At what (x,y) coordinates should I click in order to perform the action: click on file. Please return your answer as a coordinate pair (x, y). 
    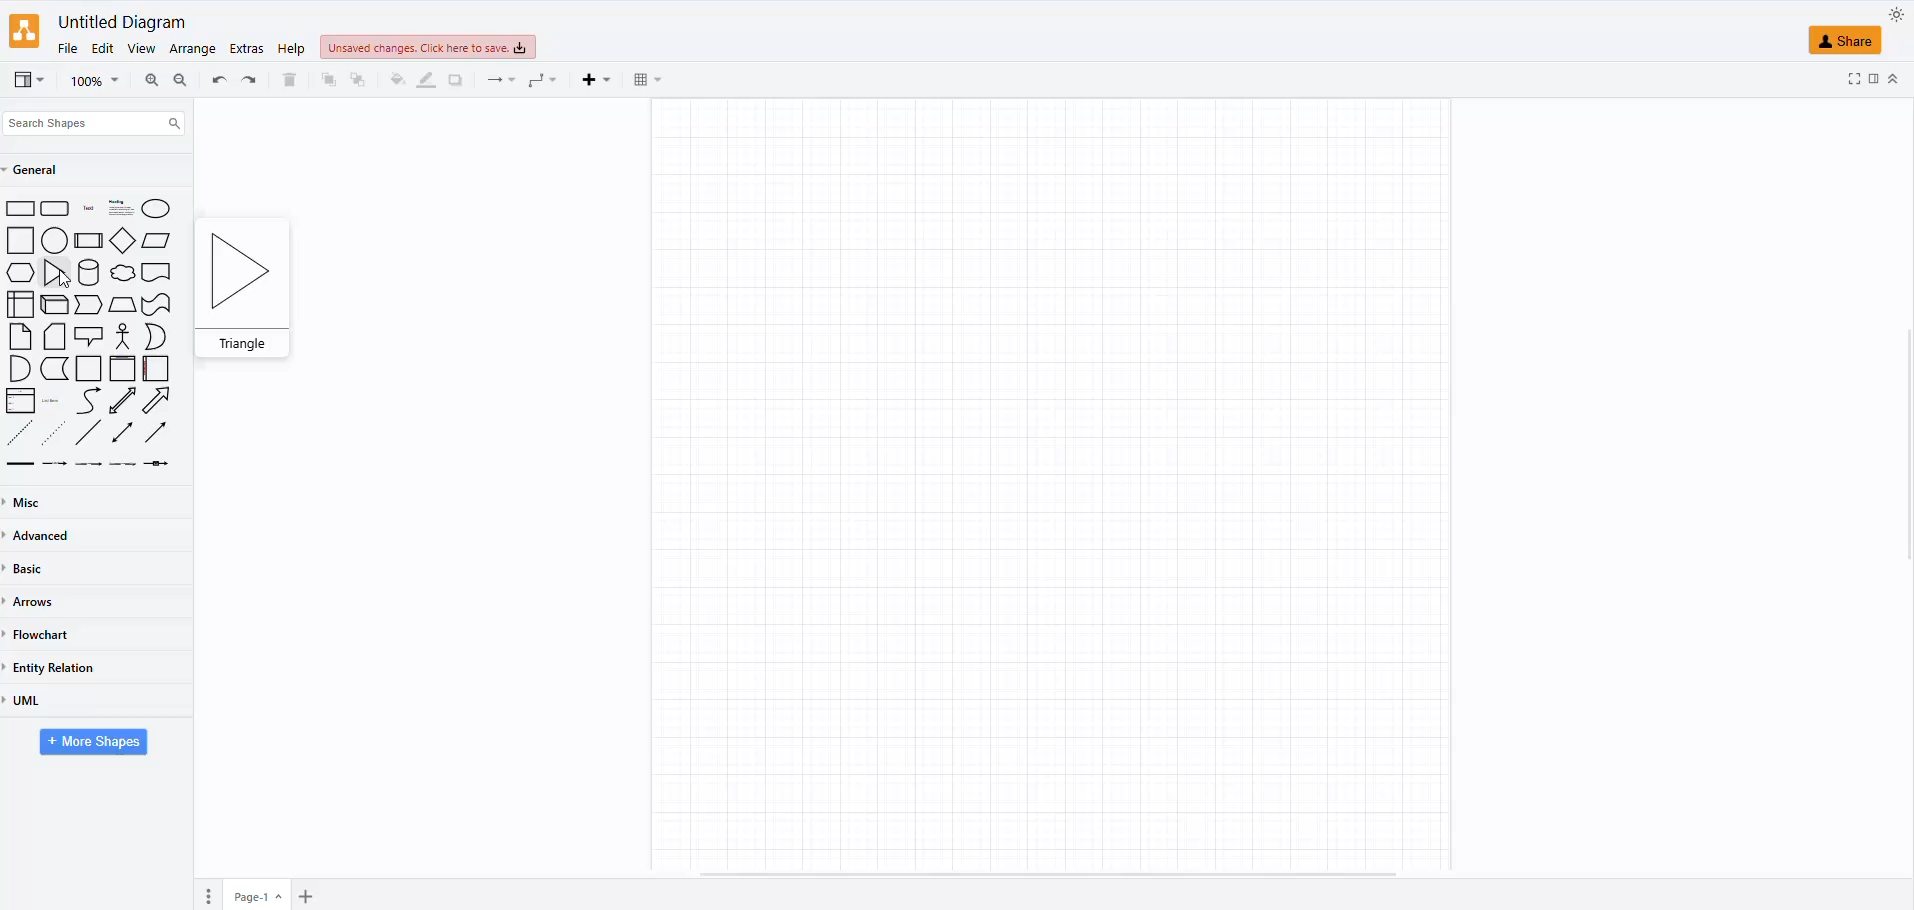
    Looking at the image, I should click on (66, 46).